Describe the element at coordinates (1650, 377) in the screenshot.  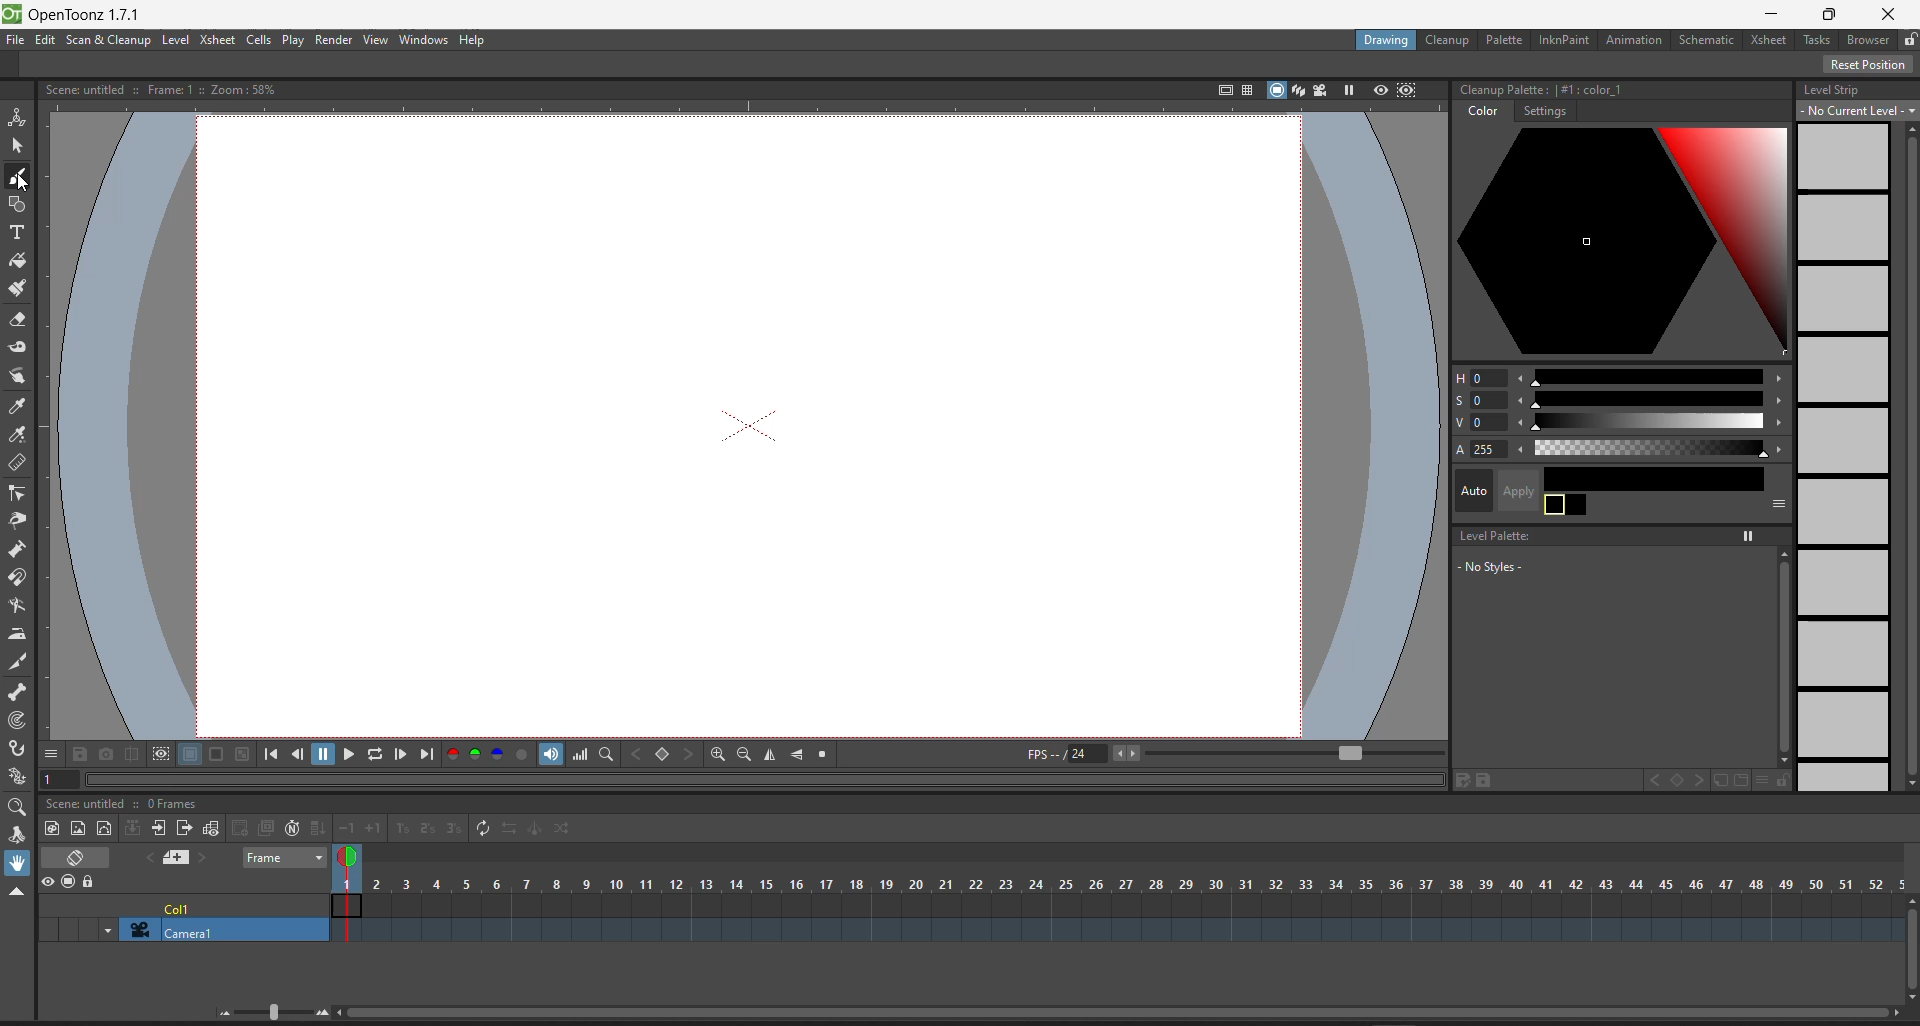
I see `slider` at that location.